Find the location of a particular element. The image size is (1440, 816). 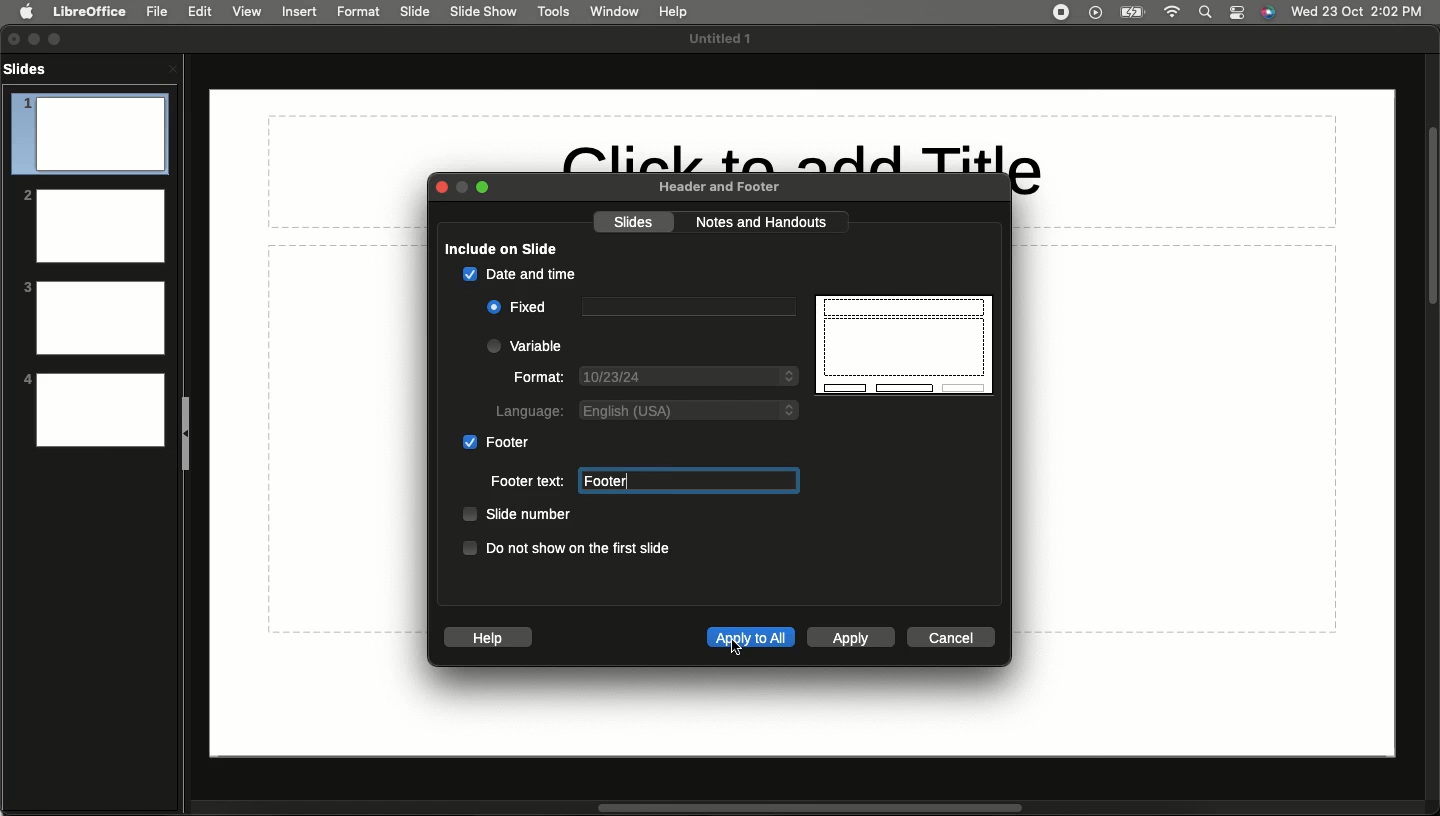

Video player is located at coordinates (1094, 14).